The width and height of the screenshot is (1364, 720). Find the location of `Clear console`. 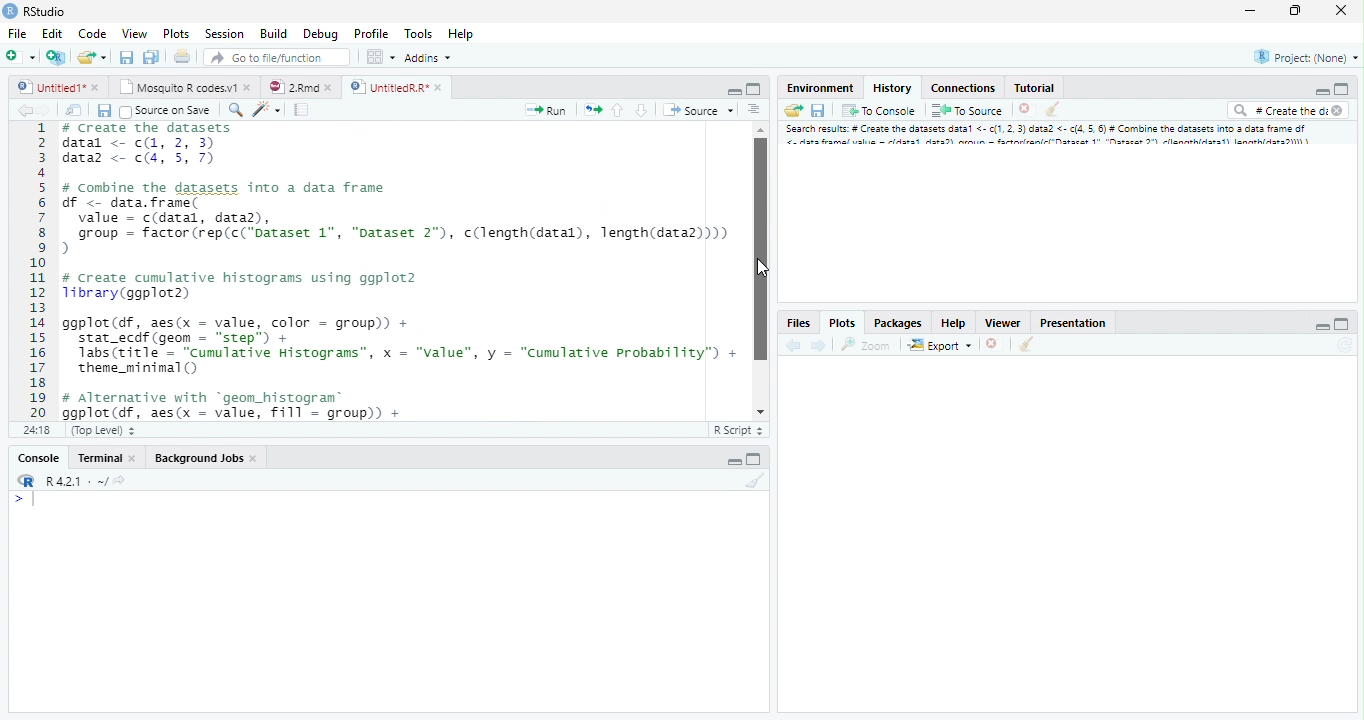

Clear console is located at coordinates (1029, 346).